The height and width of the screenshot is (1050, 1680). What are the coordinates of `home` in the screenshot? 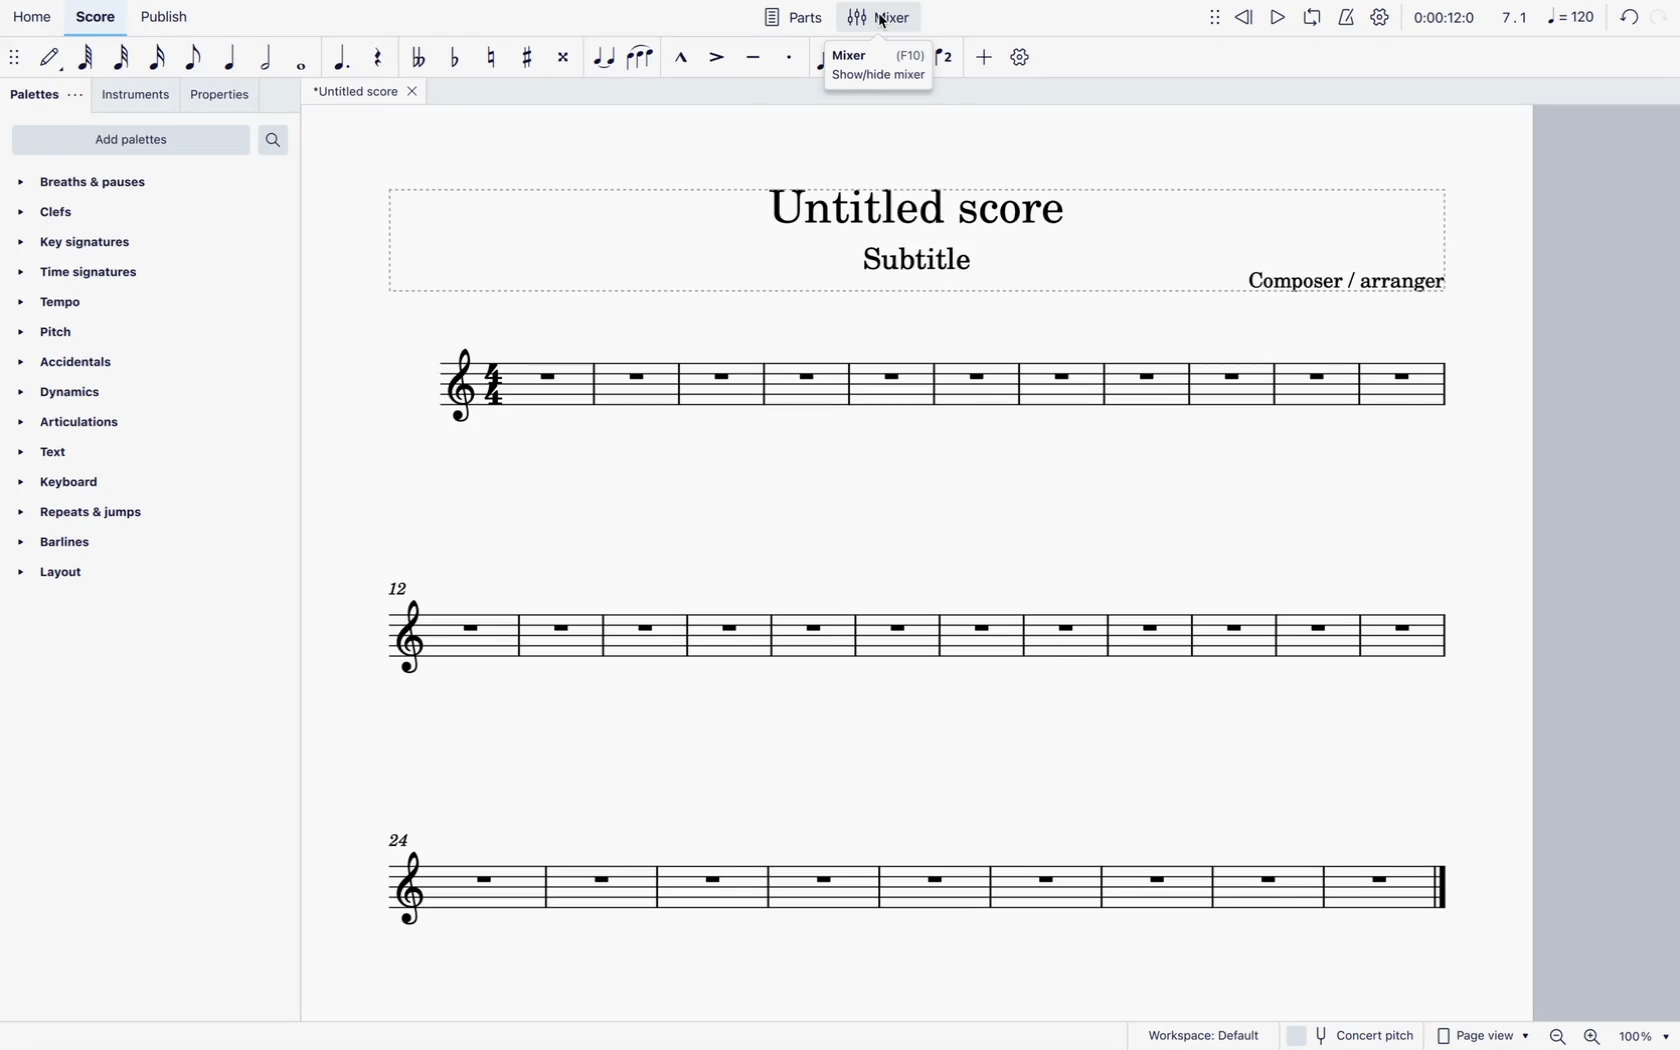 It's located at (32, 21).